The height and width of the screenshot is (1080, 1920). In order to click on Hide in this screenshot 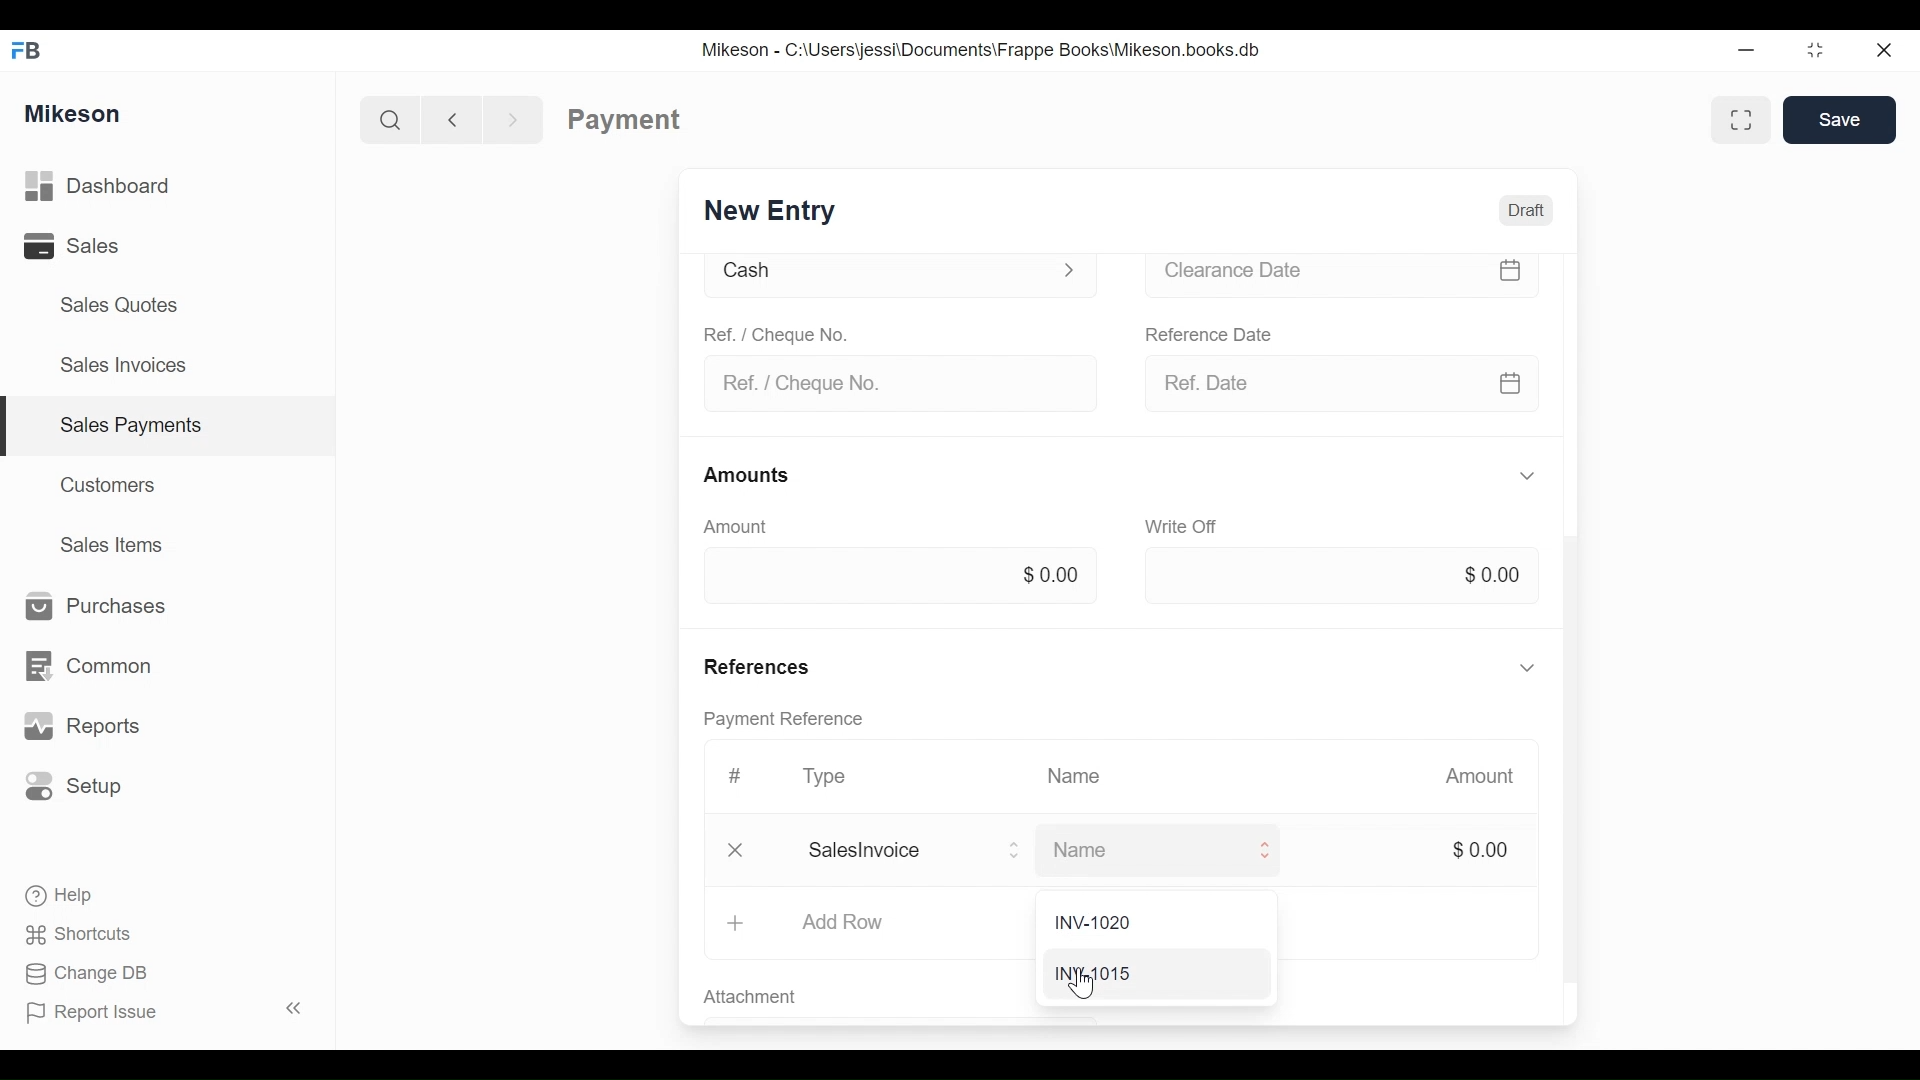, I will do `click(1528, 665)`.